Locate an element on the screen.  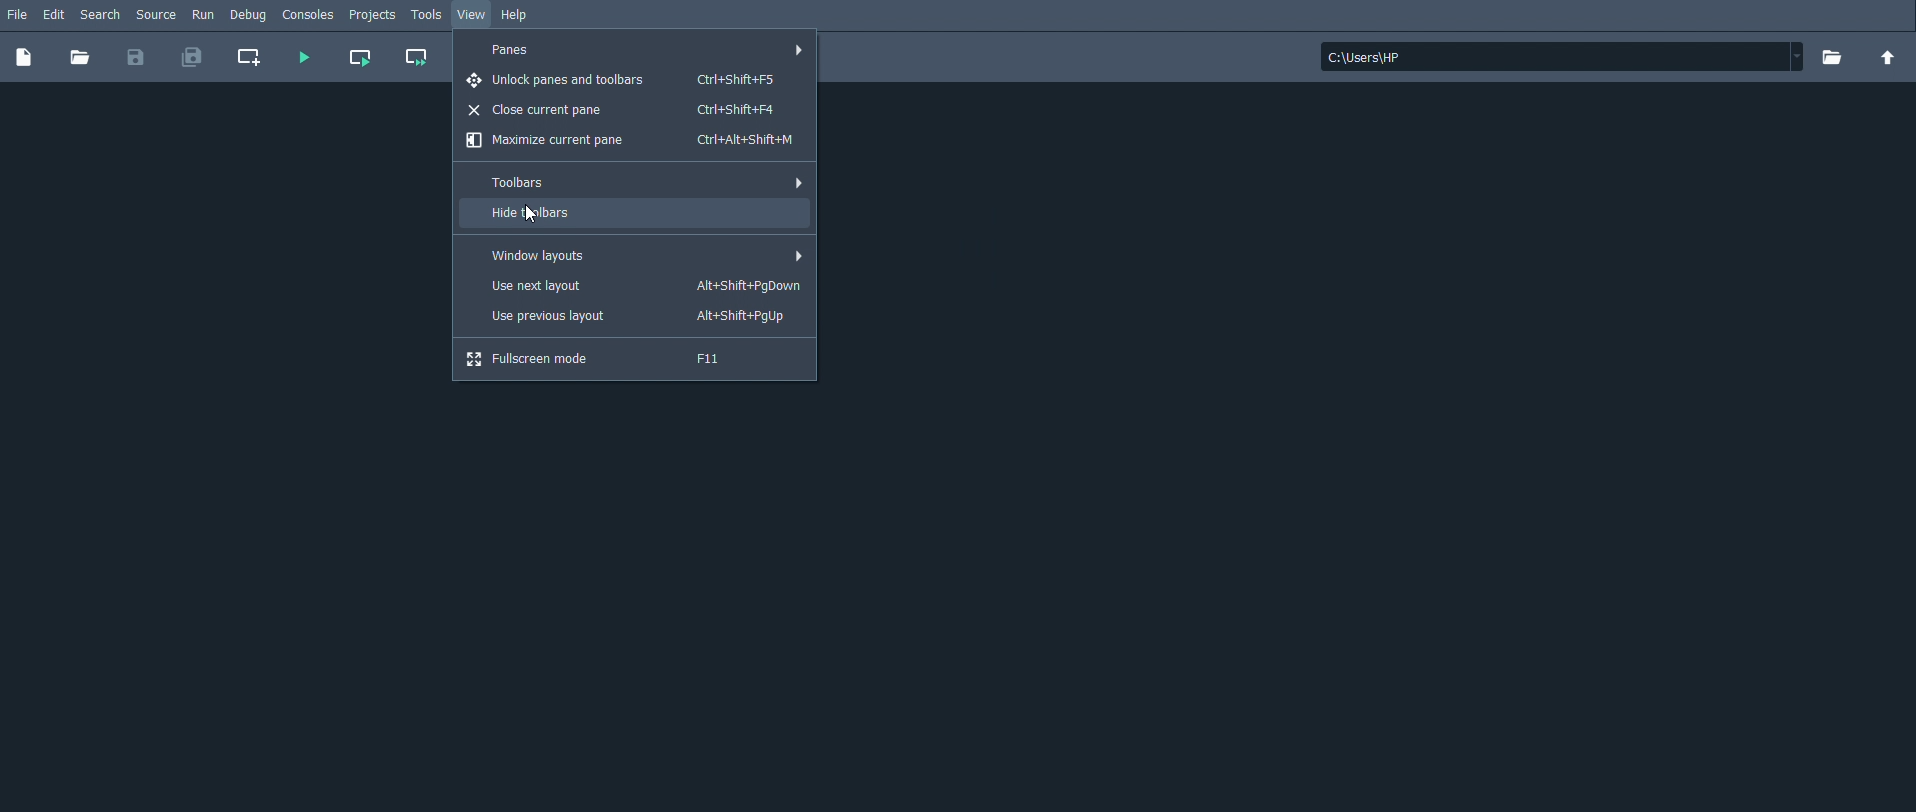
Maximize current pane is located at coordinates (632, 139).